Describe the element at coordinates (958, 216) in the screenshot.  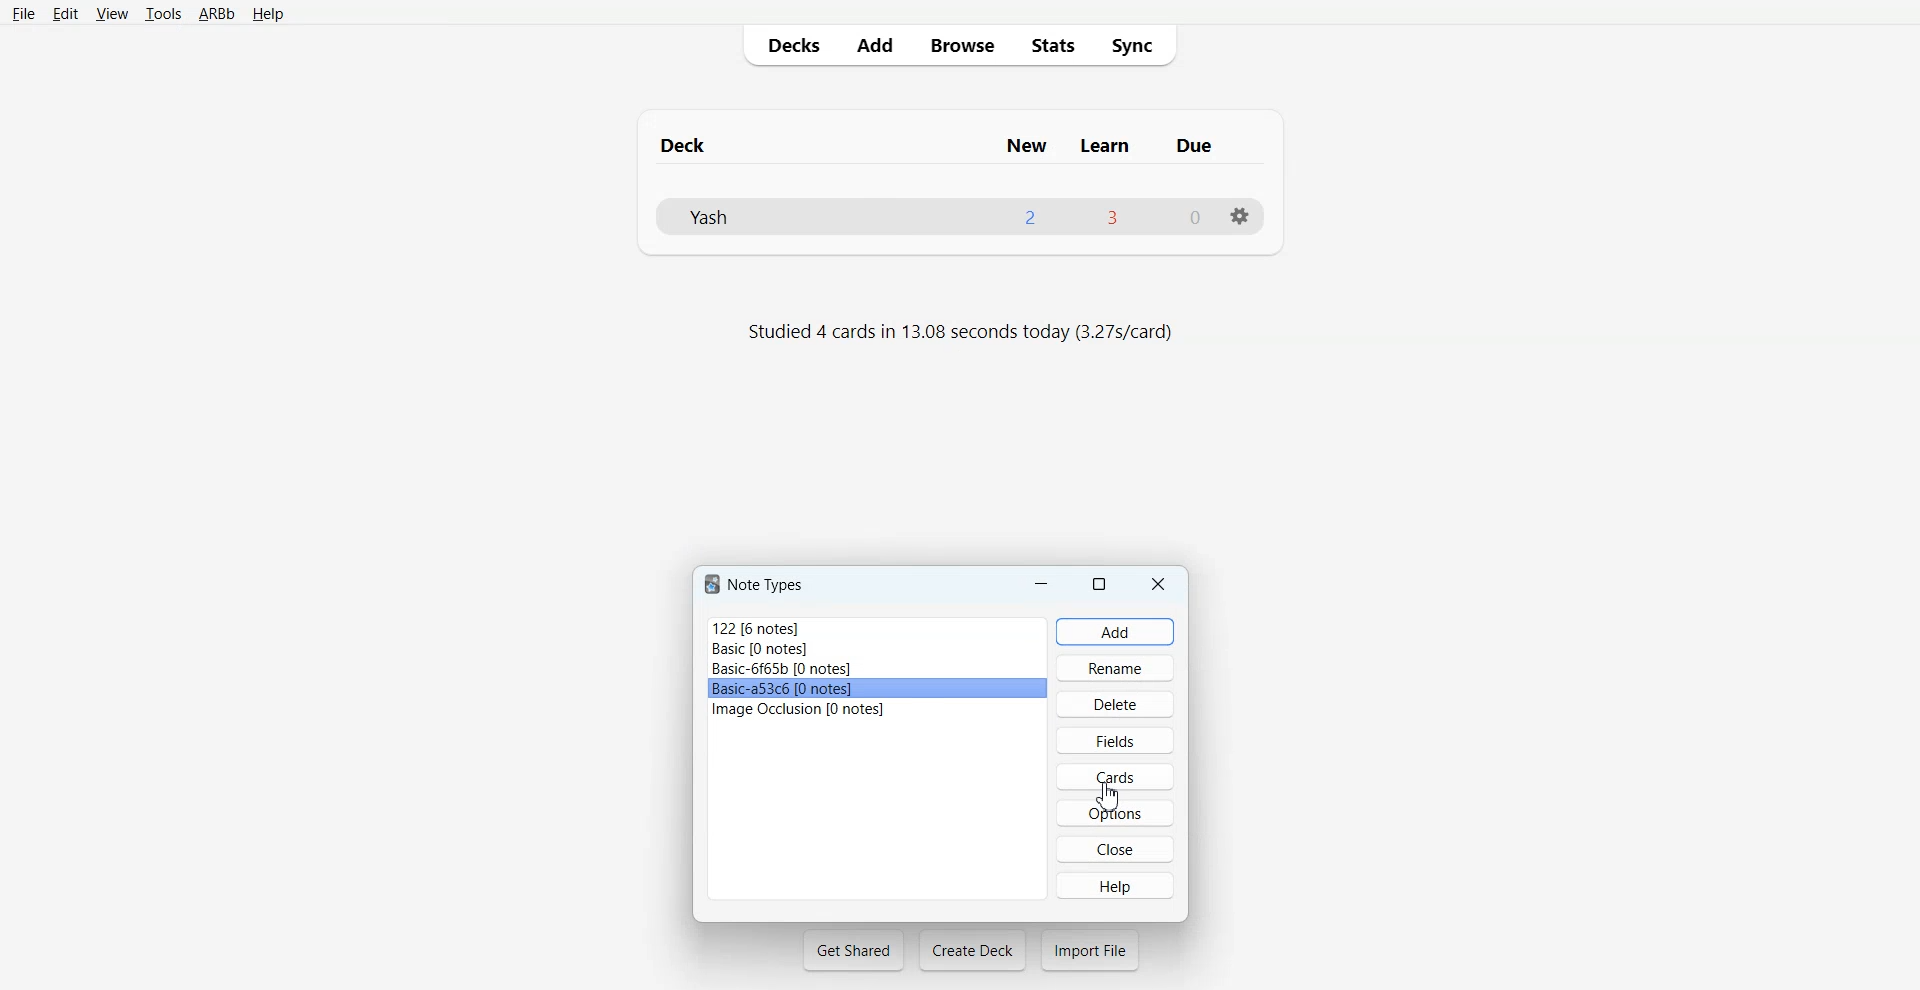
I see `Deck File Yash ` at that location.